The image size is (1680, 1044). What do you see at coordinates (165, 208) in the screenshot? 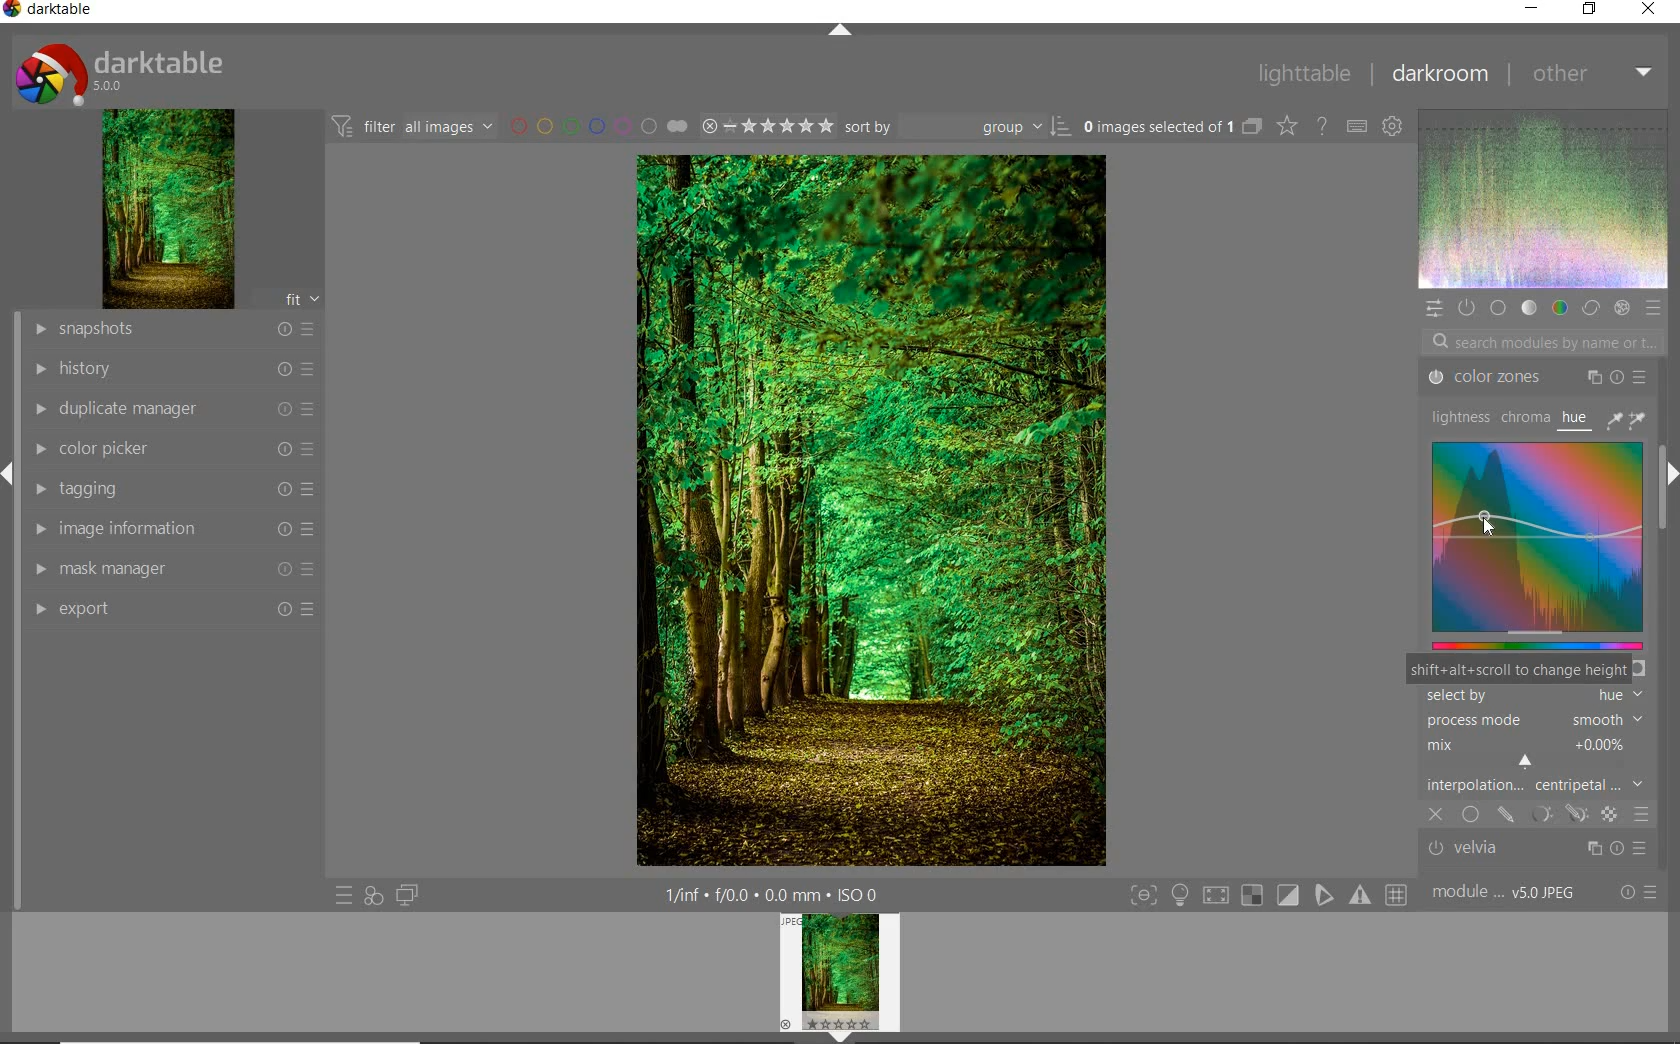
I see `IMAGE` at bounding box center [165, 208].